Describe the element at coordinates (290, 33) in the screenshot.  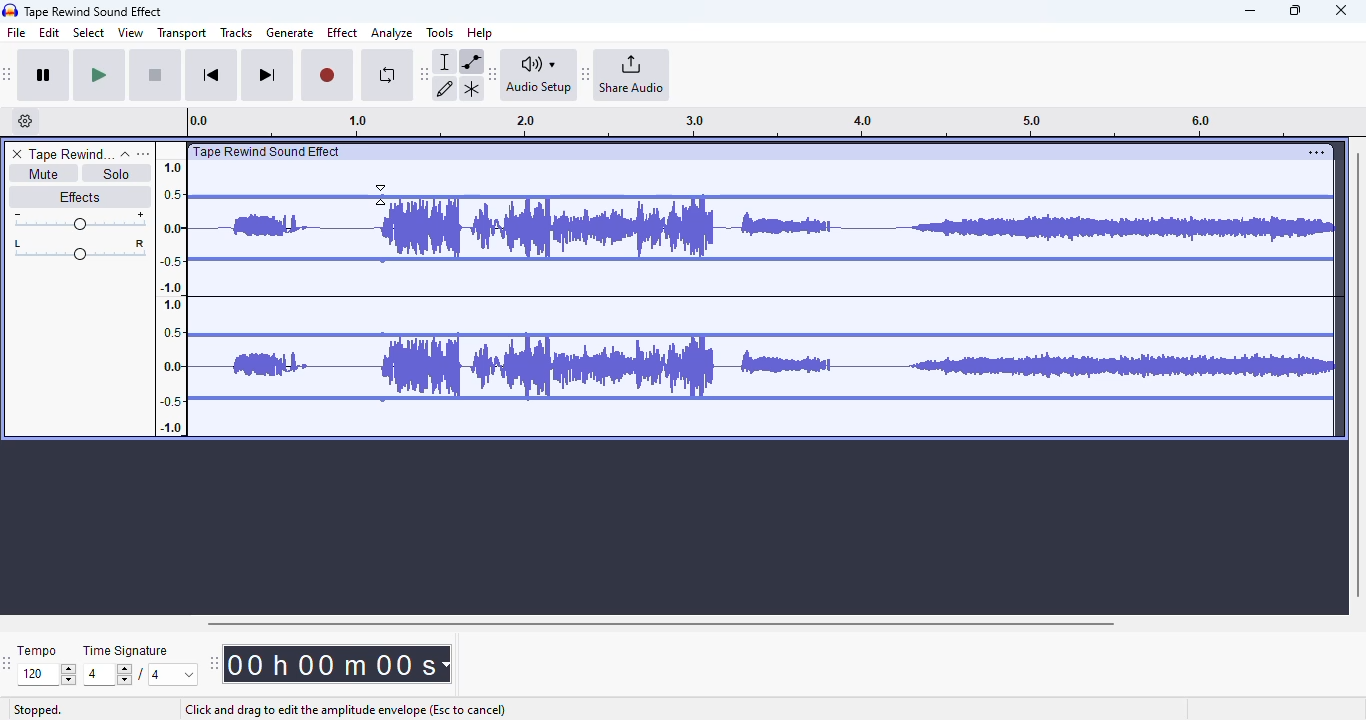
I see `generate` at that location.